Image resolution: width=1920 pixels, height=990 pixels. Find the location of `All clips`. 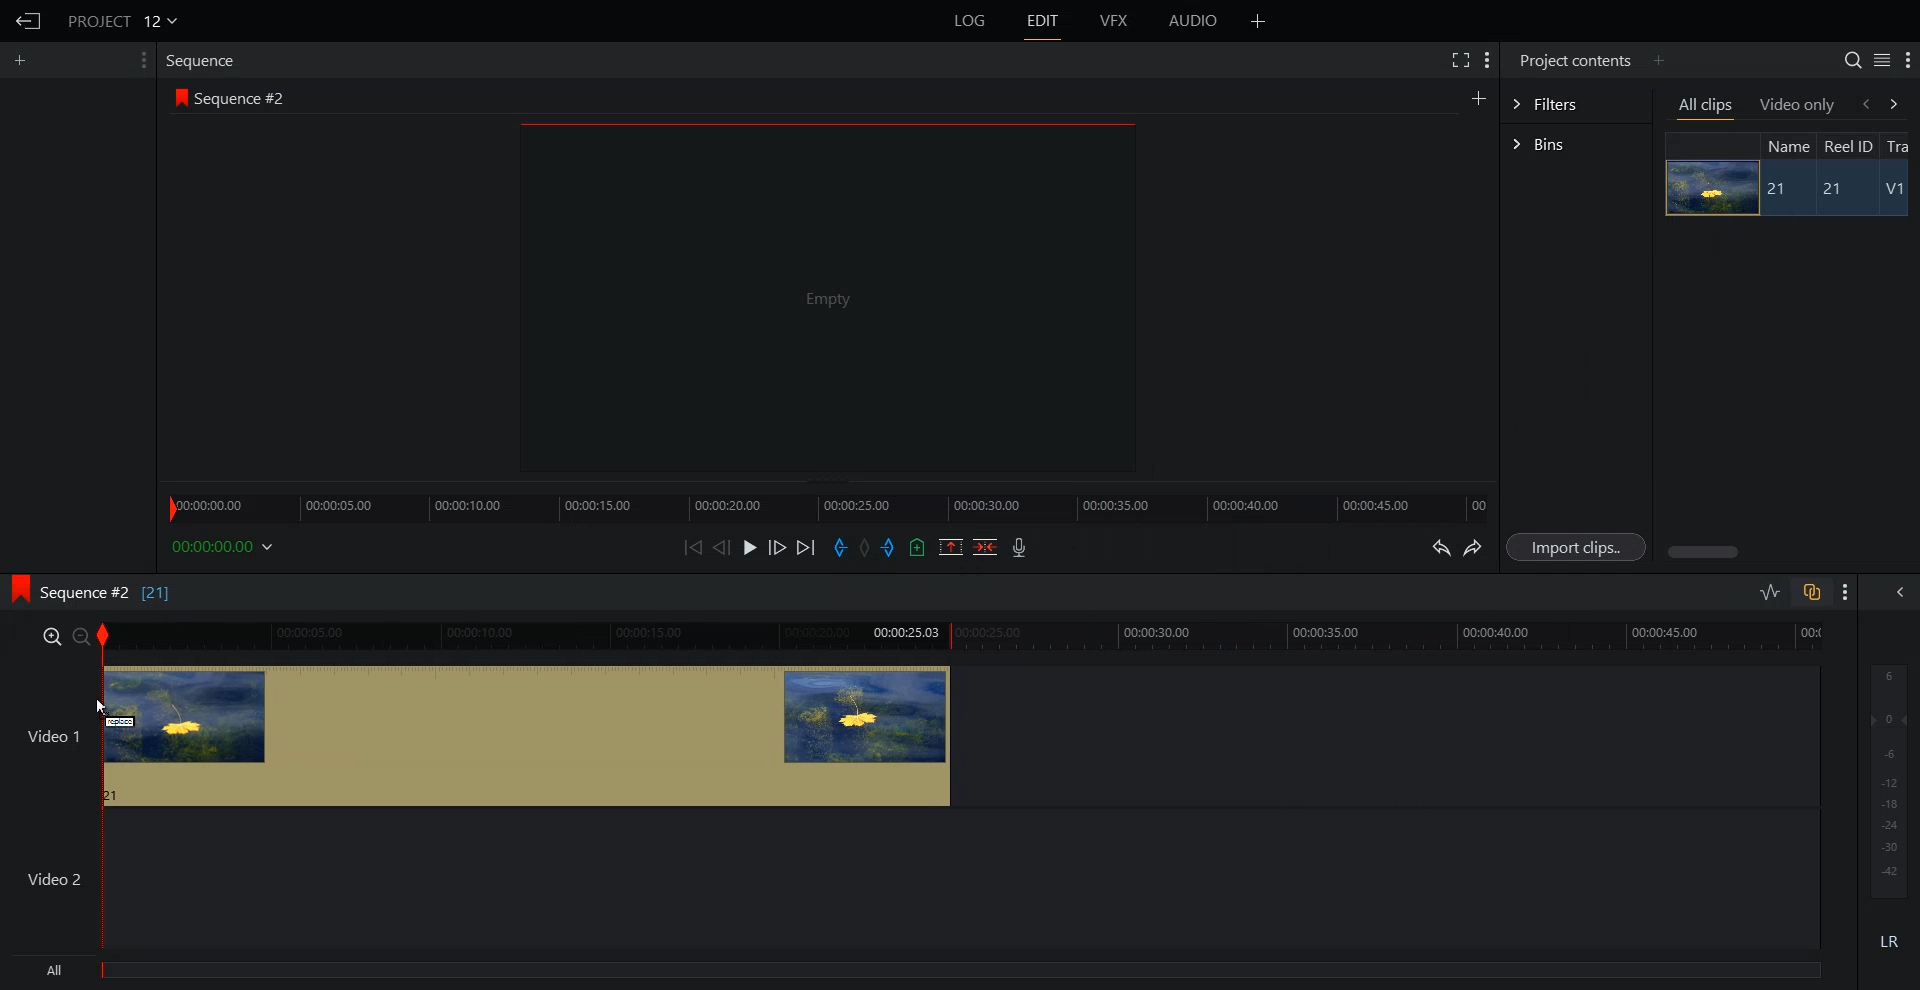

All clips is located at coordinates (1707, 107).